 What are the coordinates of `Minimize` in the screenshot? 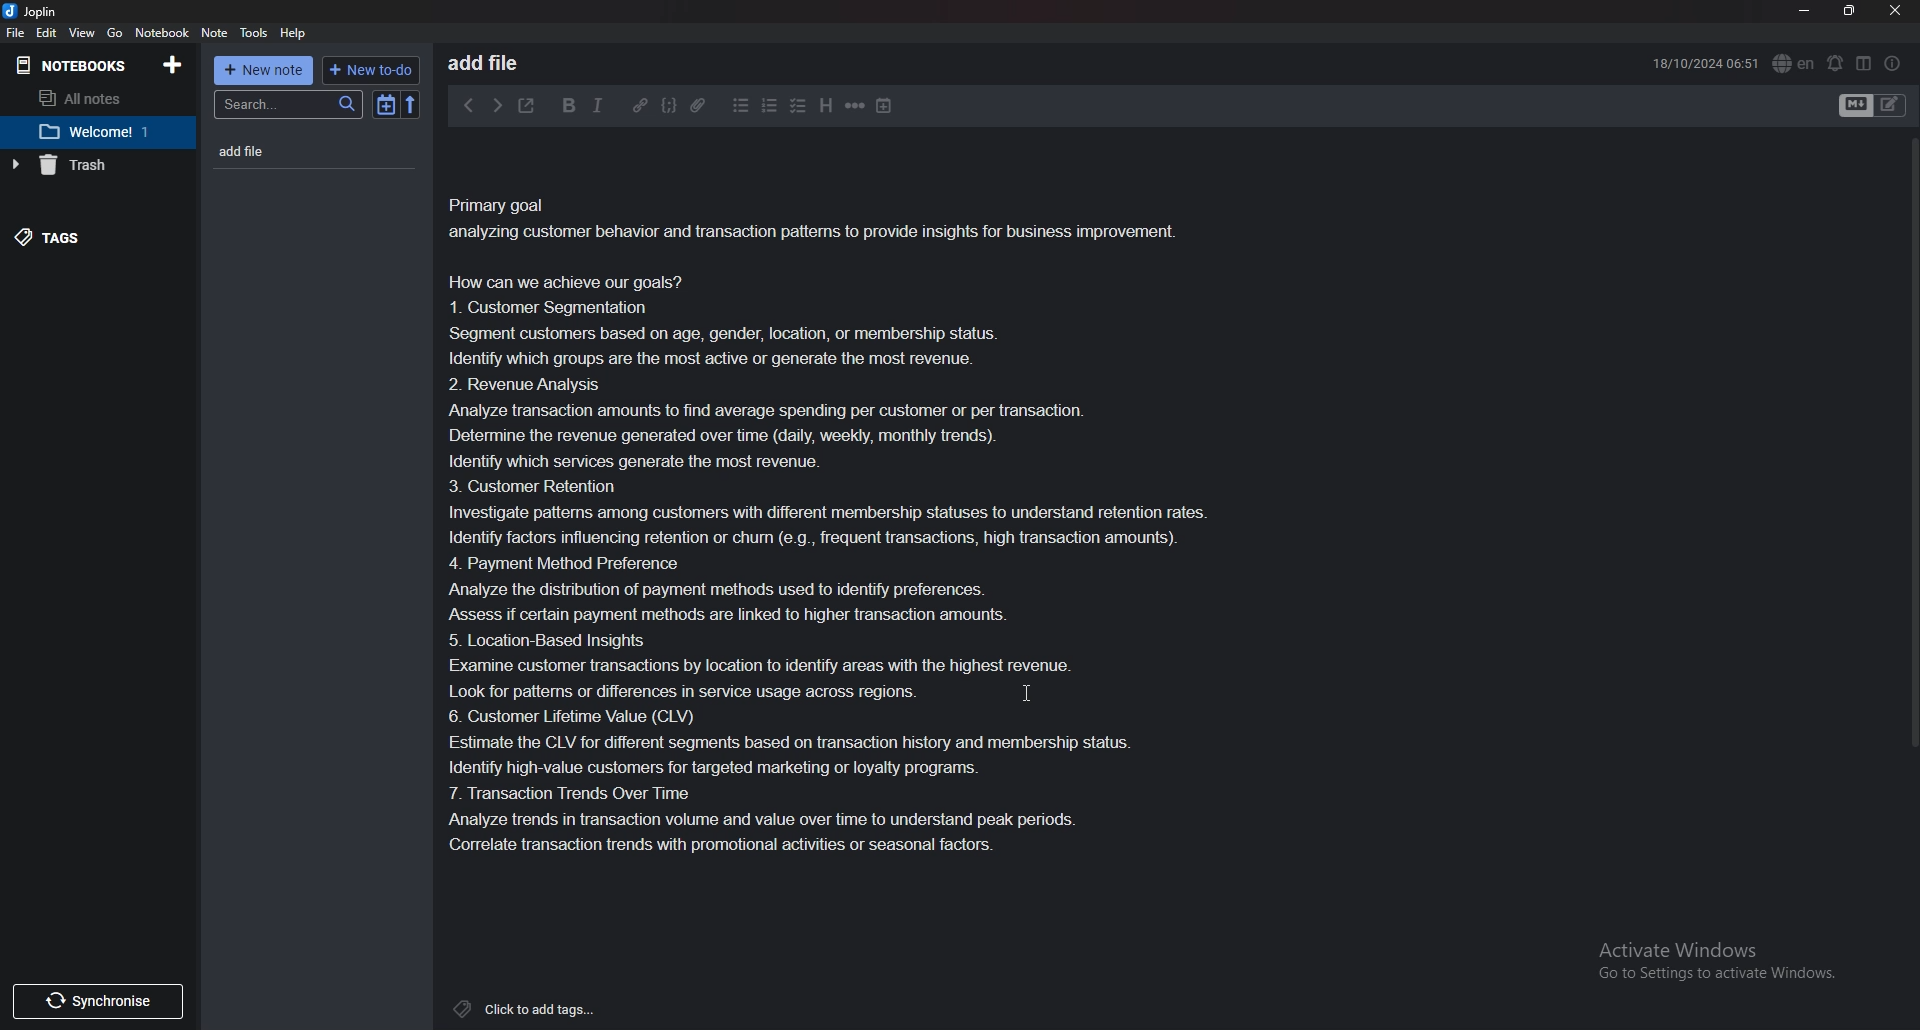 It's located at (1805, 12).